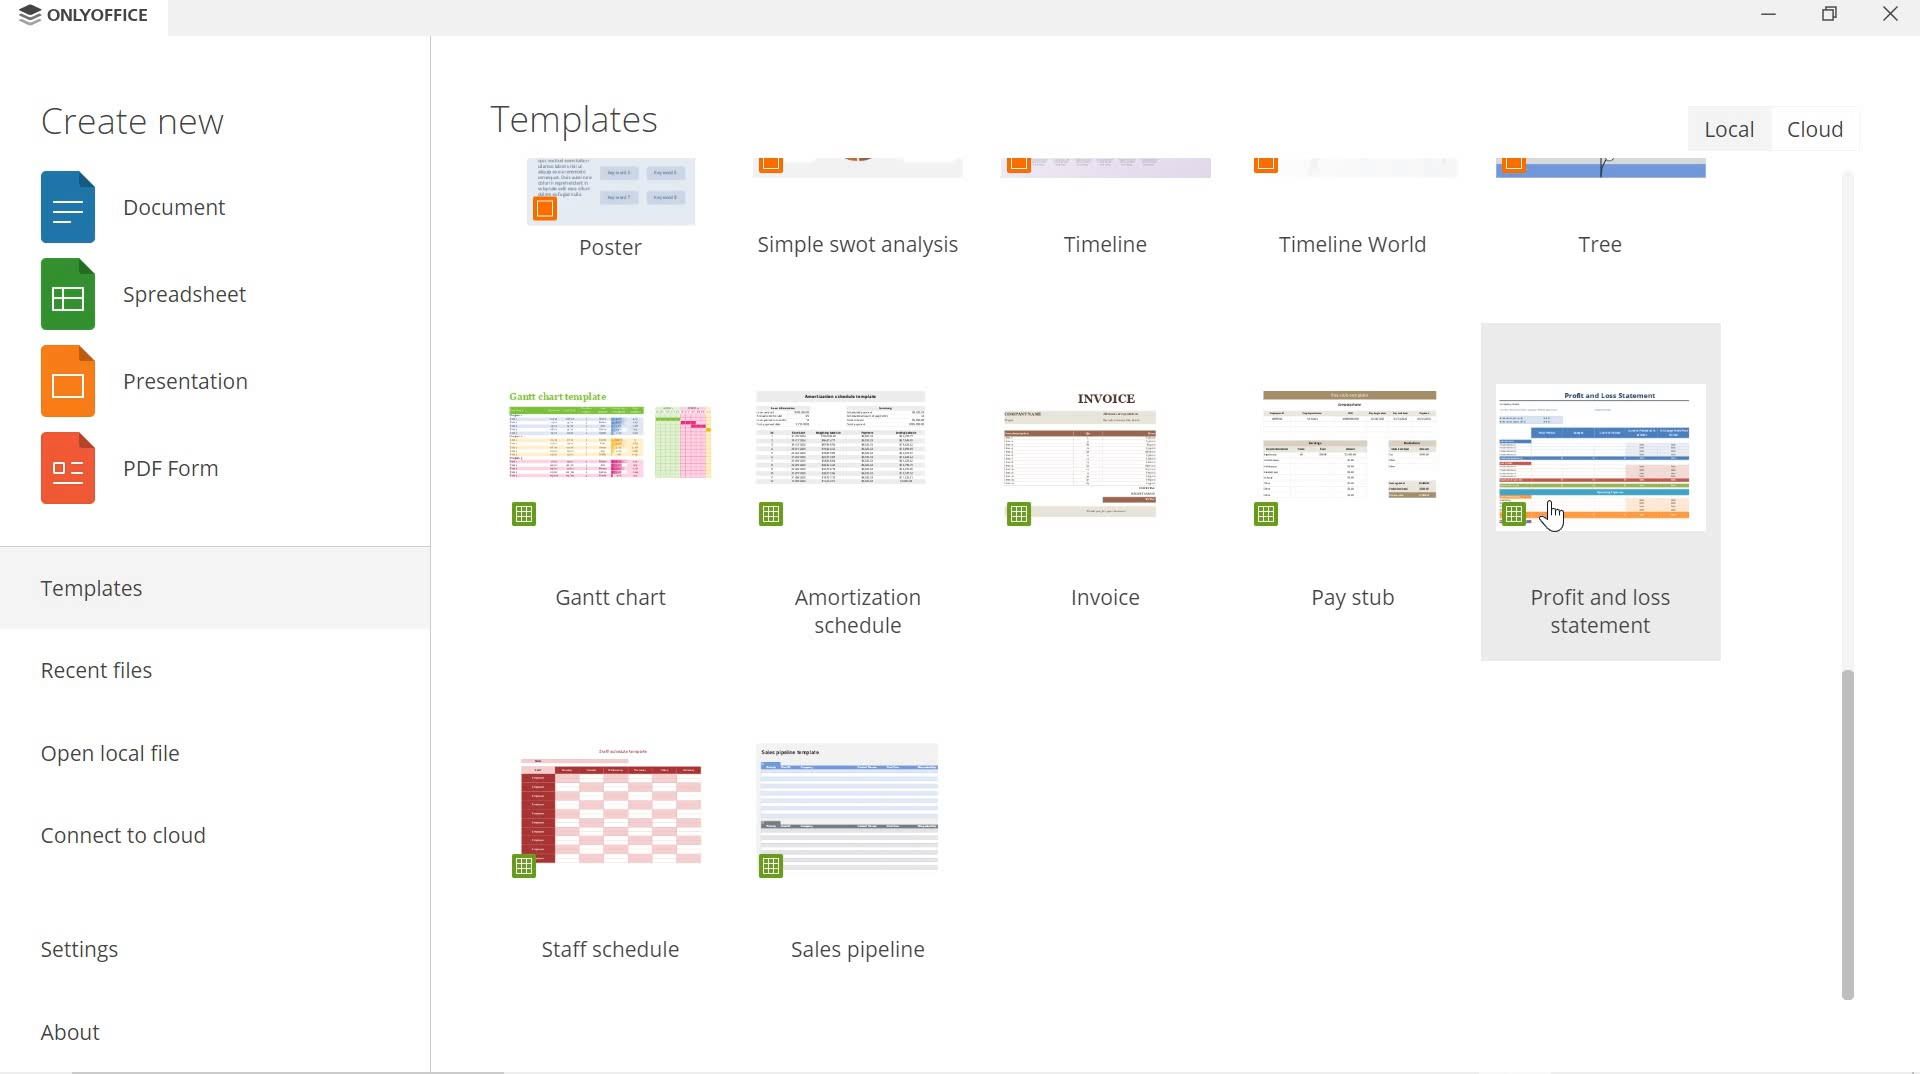 This screenshot has height=1074, width=1920. What do you see at coordinates (26, 15) in the screenshot?
I see `ONLYOFFICE logo` at bounding box center [26, 15].